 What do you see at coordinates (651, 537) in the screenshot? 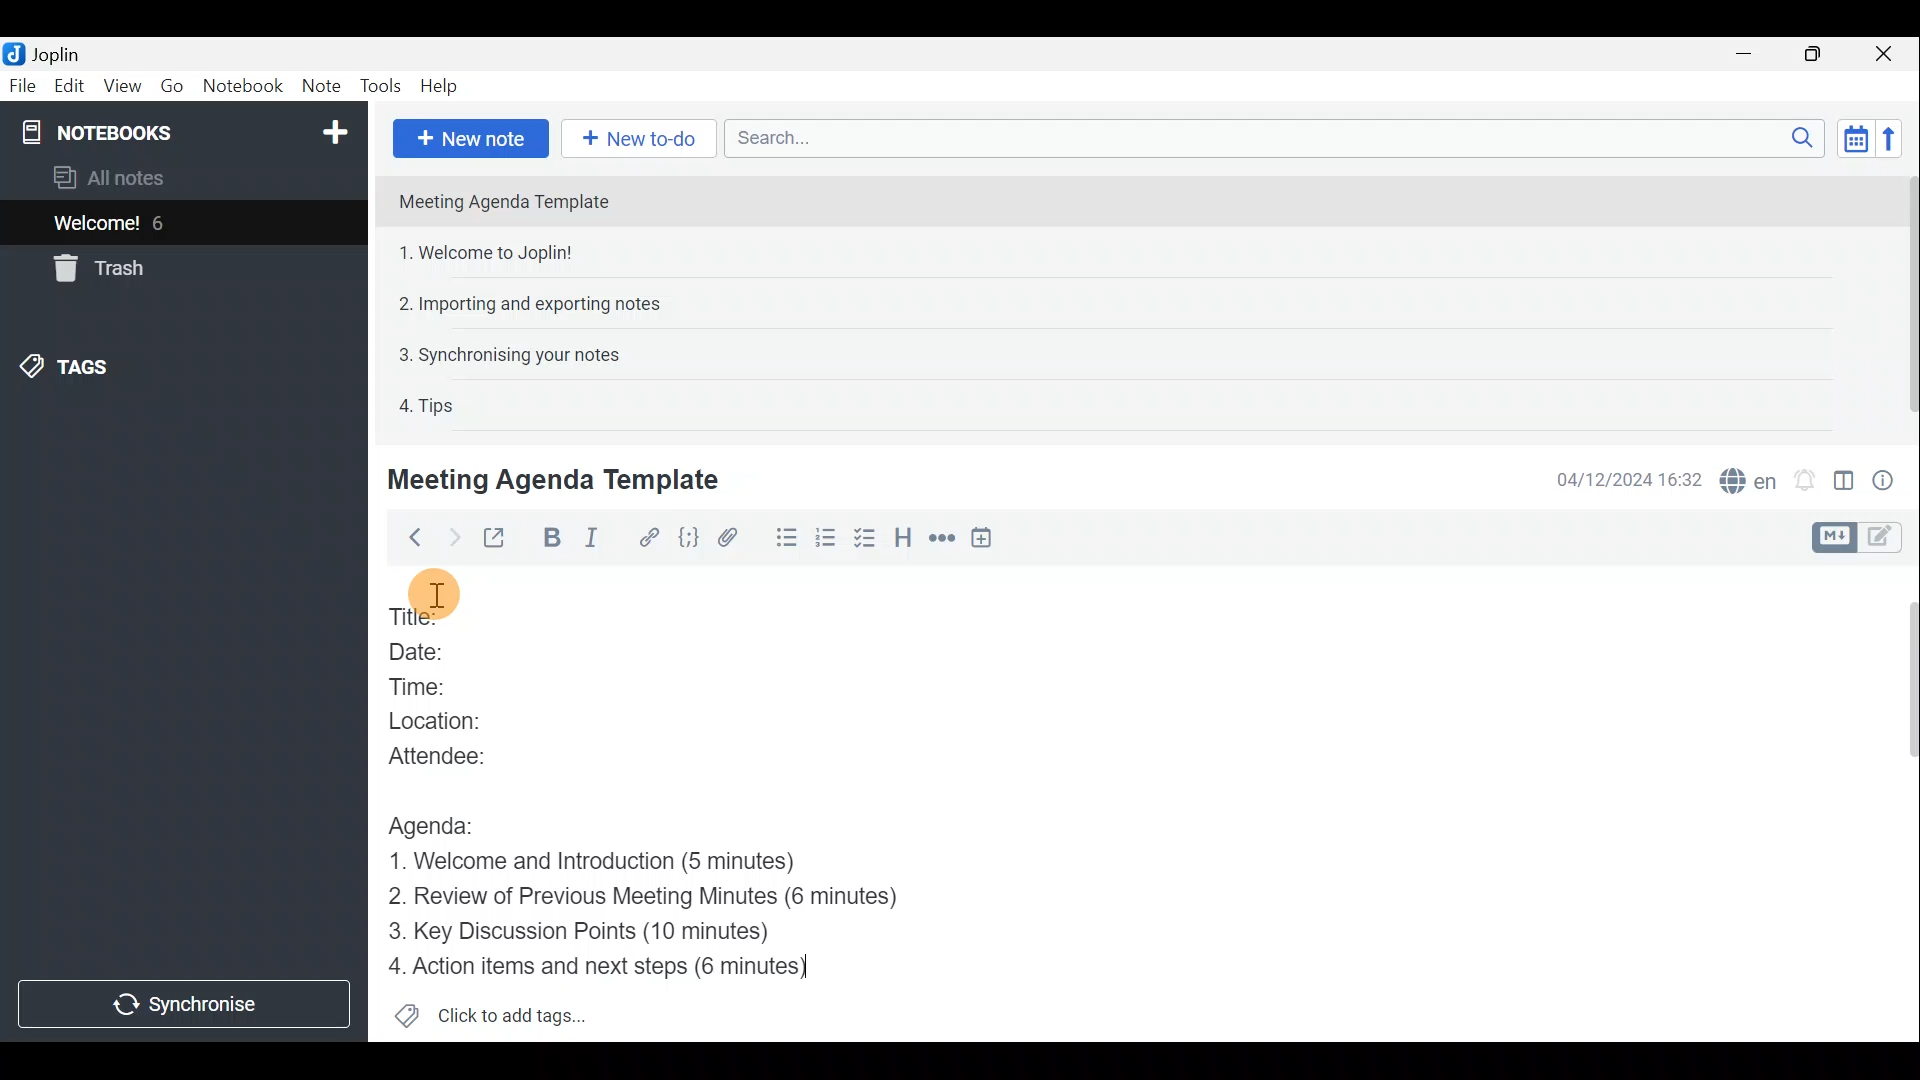
I see `Hyperlink` at bounding box center [651, 537].